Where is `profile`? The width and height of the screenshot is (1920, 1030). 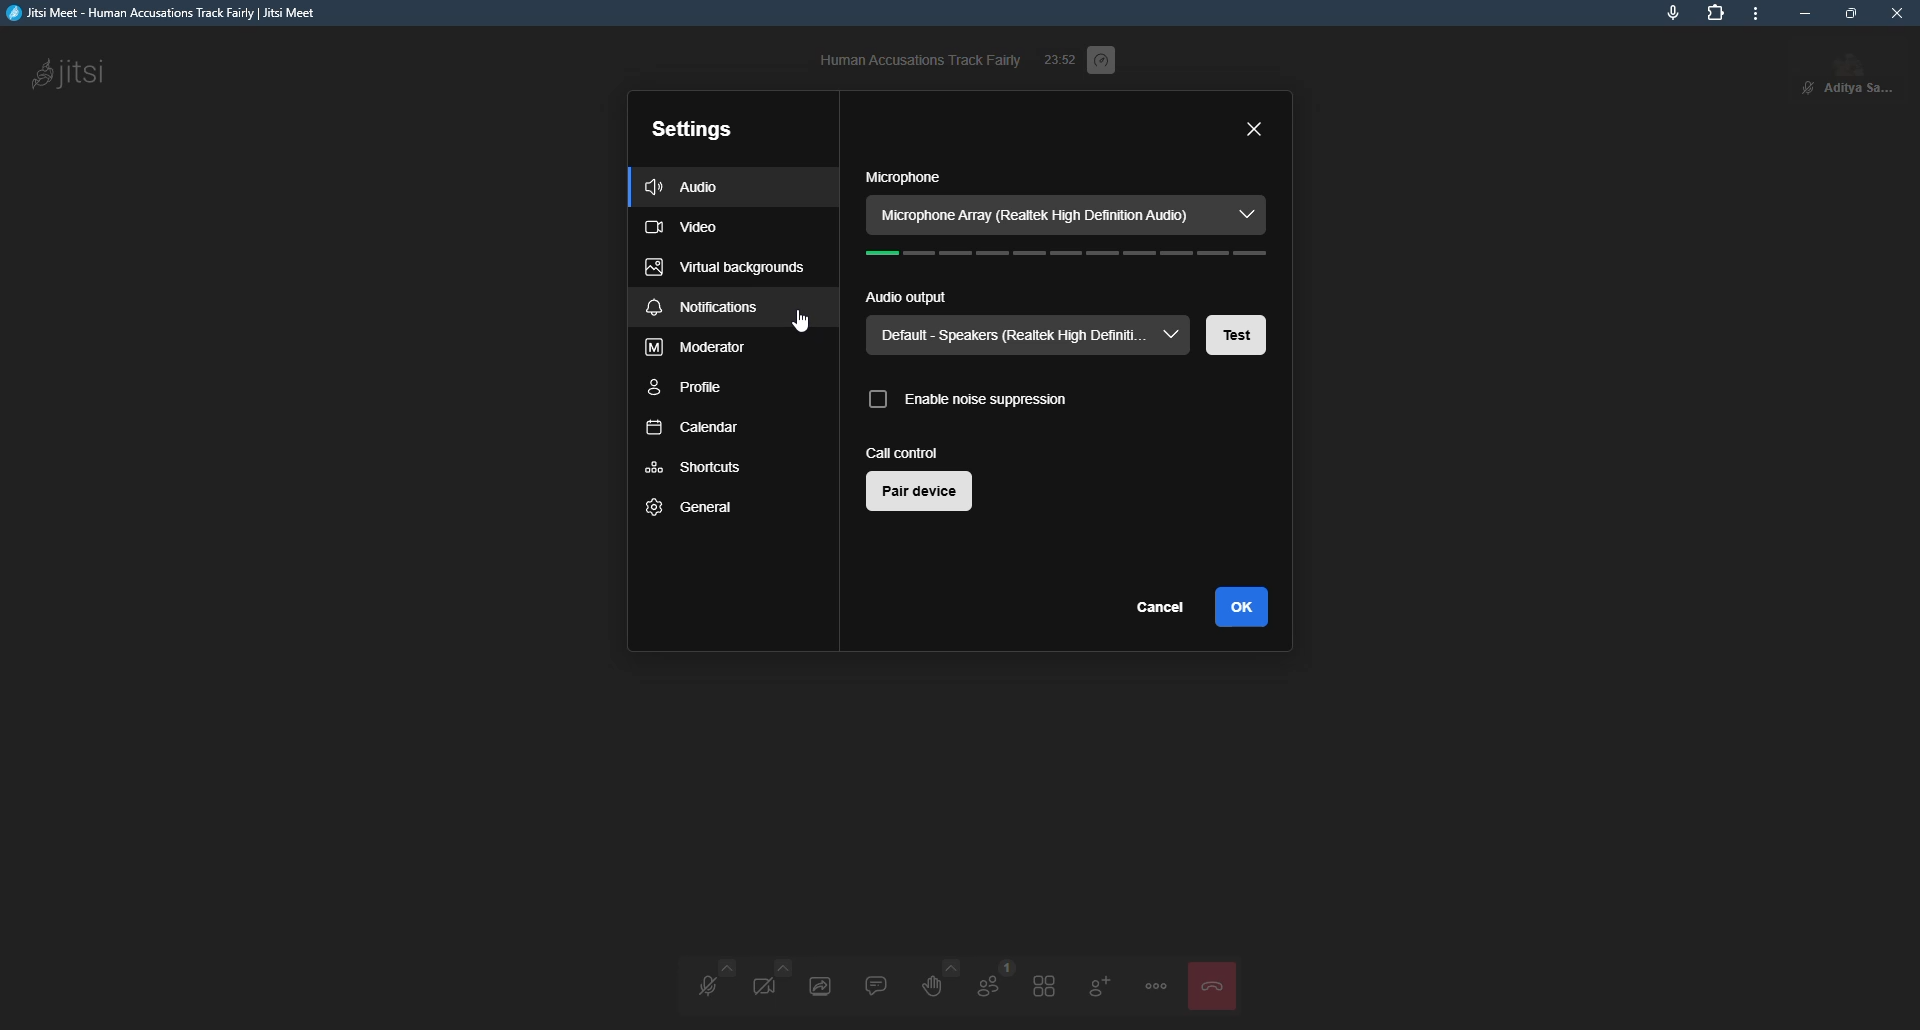
profile is located at coordinates (1863, 76).